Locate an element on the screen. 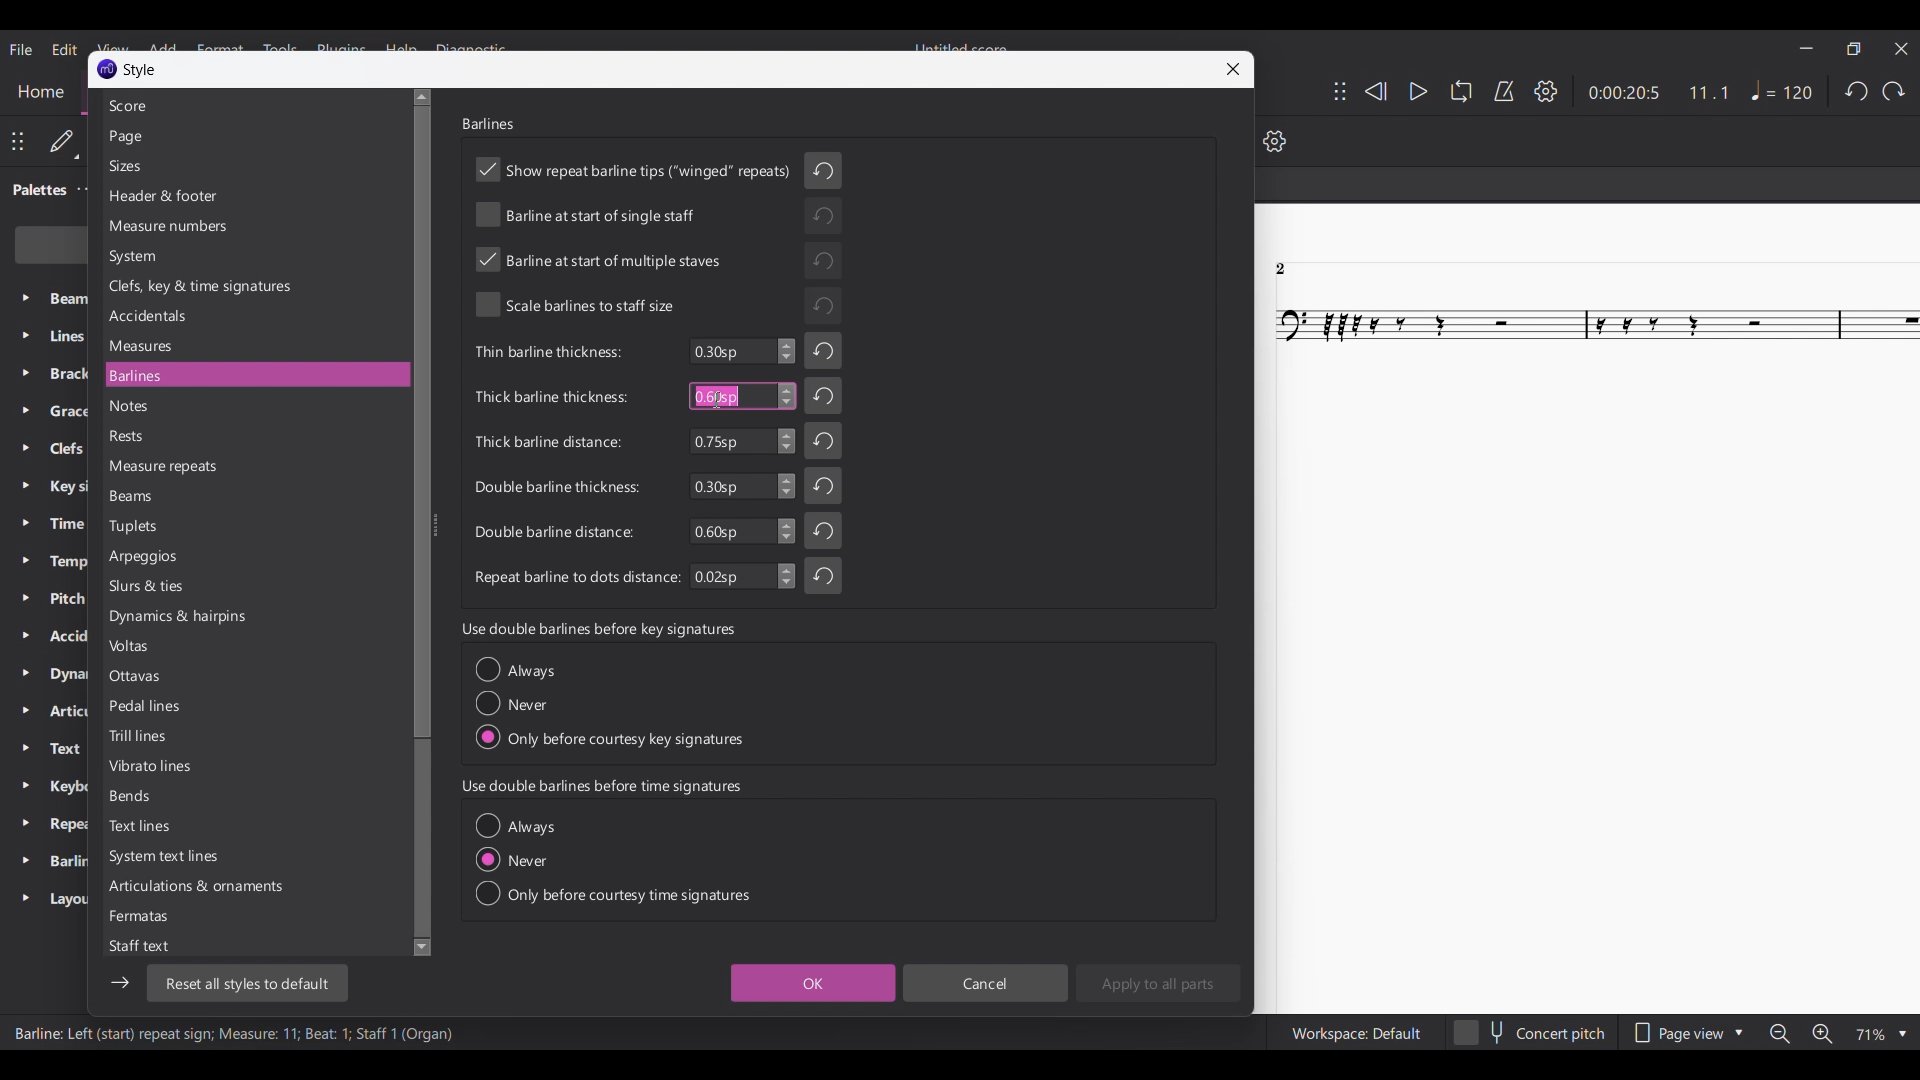 The image size is (1920, 1080). Default is located at coordinates (64, 142).